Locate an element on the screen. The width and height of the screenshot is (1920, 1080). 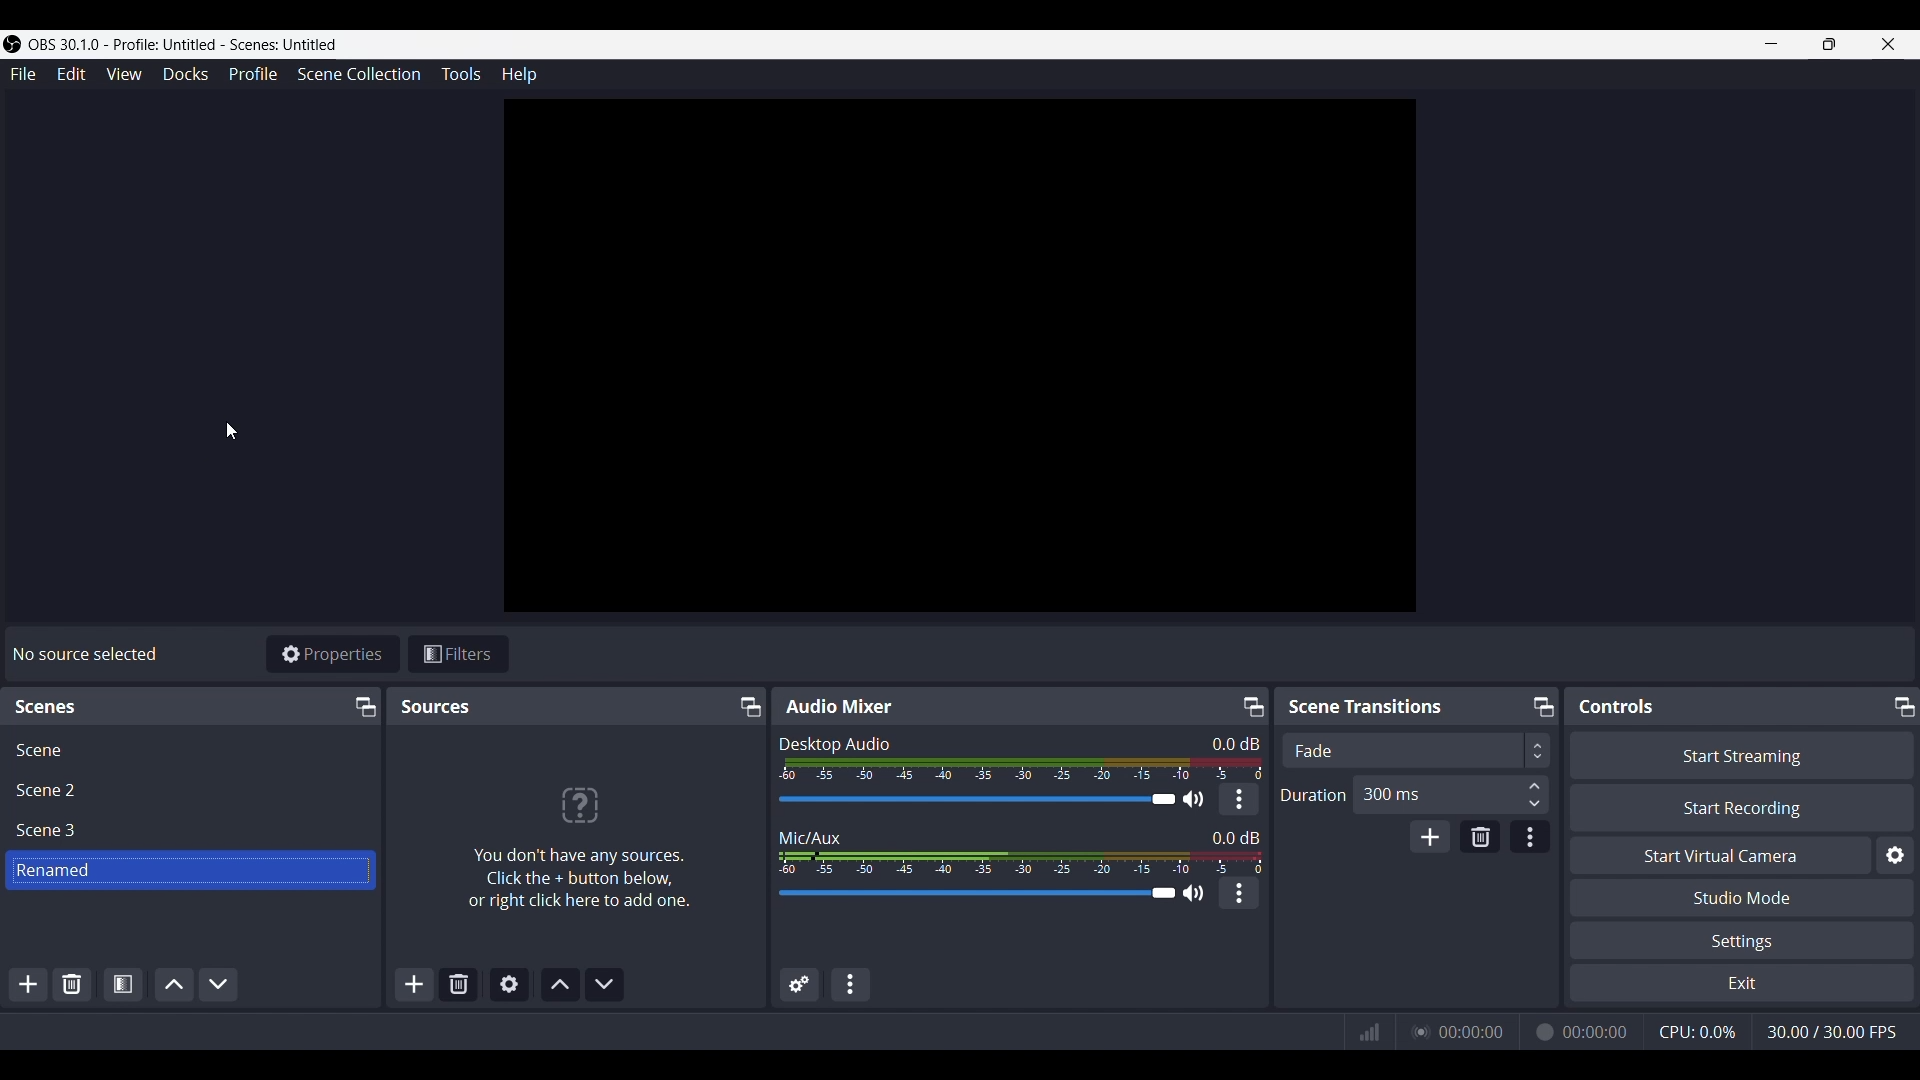
Audio Level Indicator is located at coordinates (1229, 743).